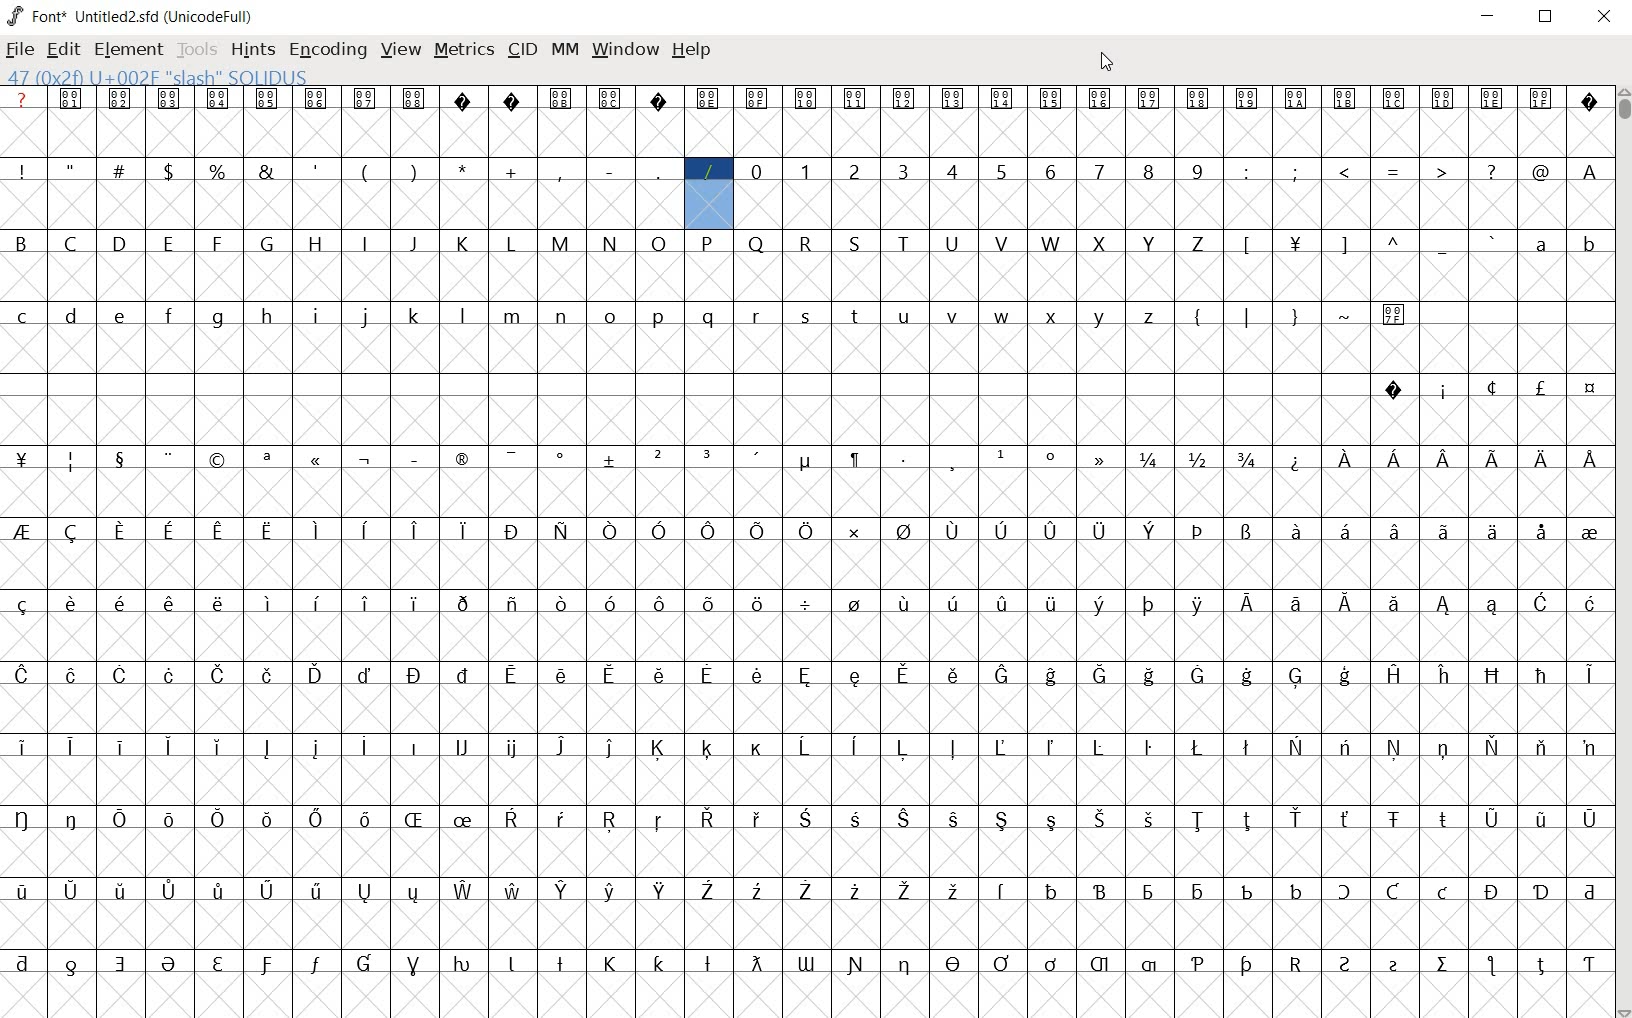 This screenshot has height=1018, width=1632. I want to click on glyph, so click(168, 532).